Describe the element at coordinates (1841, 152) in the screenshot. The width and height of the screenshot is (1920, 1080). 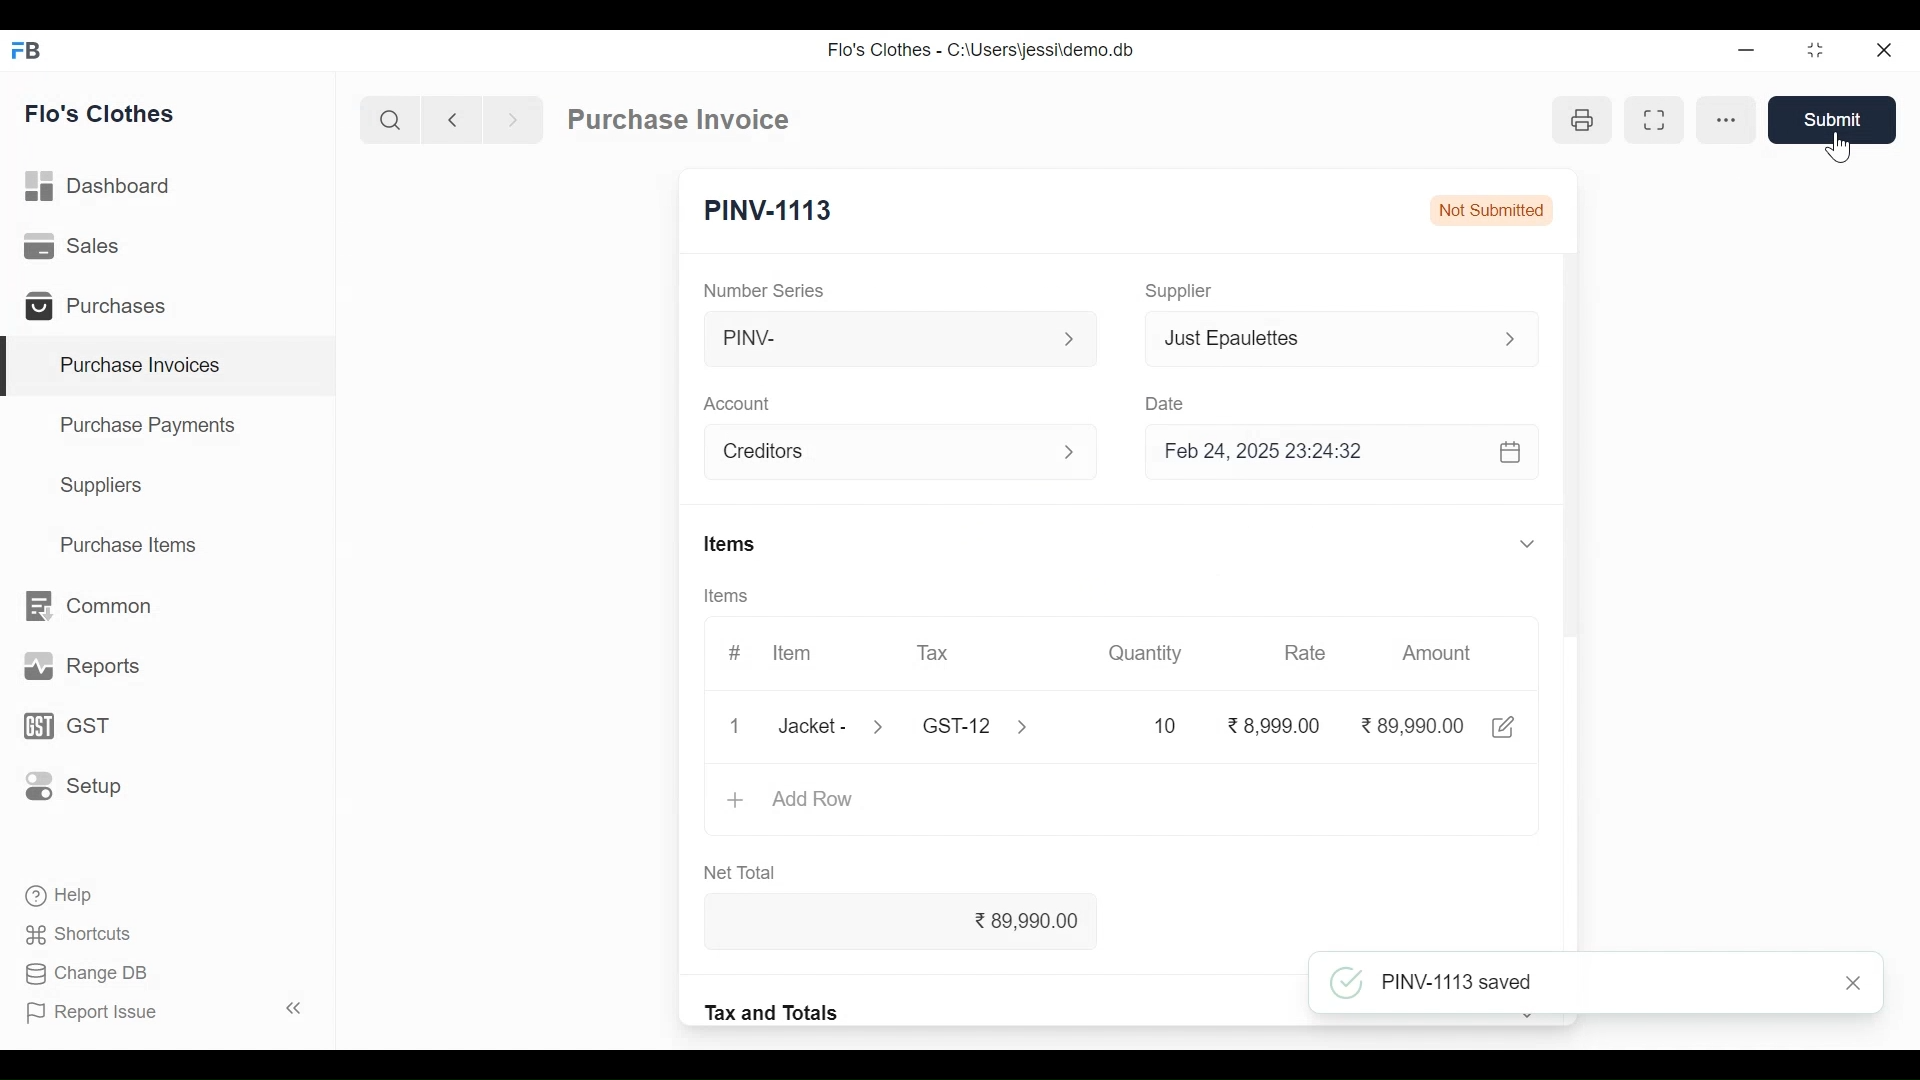
I see `Cursor` at that location.